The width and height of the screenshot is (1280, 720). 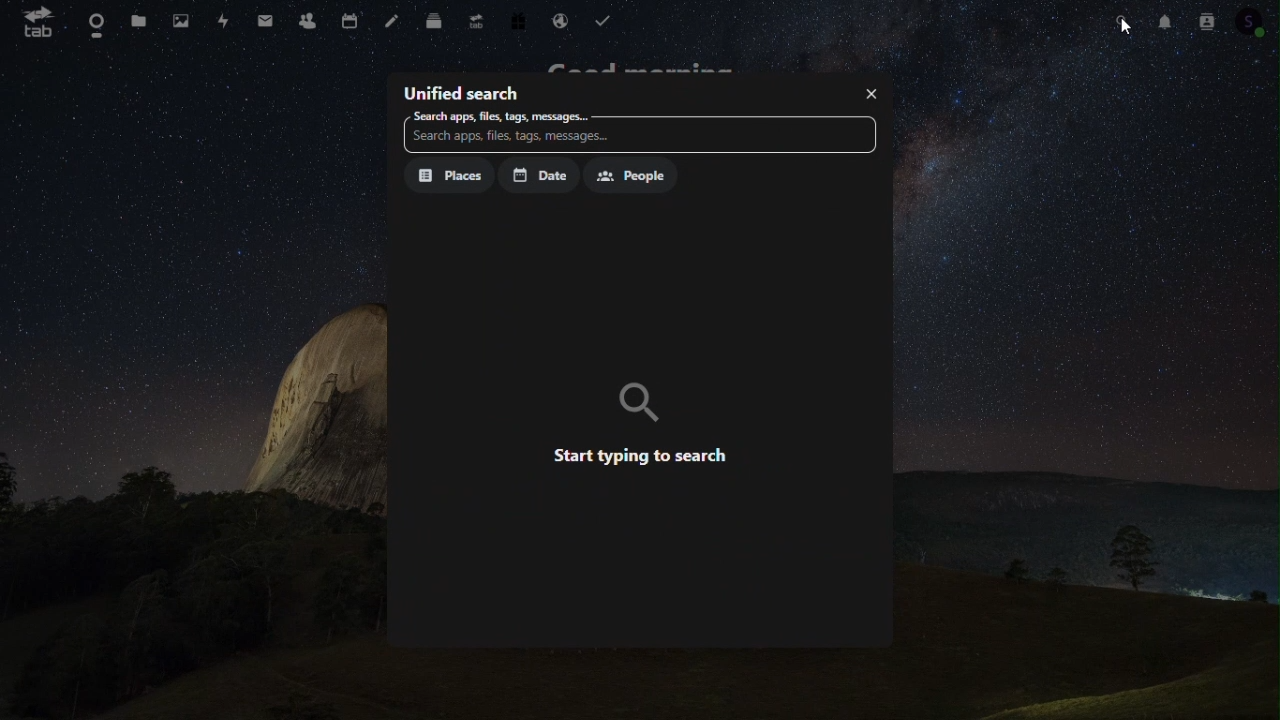 I want to click on Unified search, so click(x=462, y=91).